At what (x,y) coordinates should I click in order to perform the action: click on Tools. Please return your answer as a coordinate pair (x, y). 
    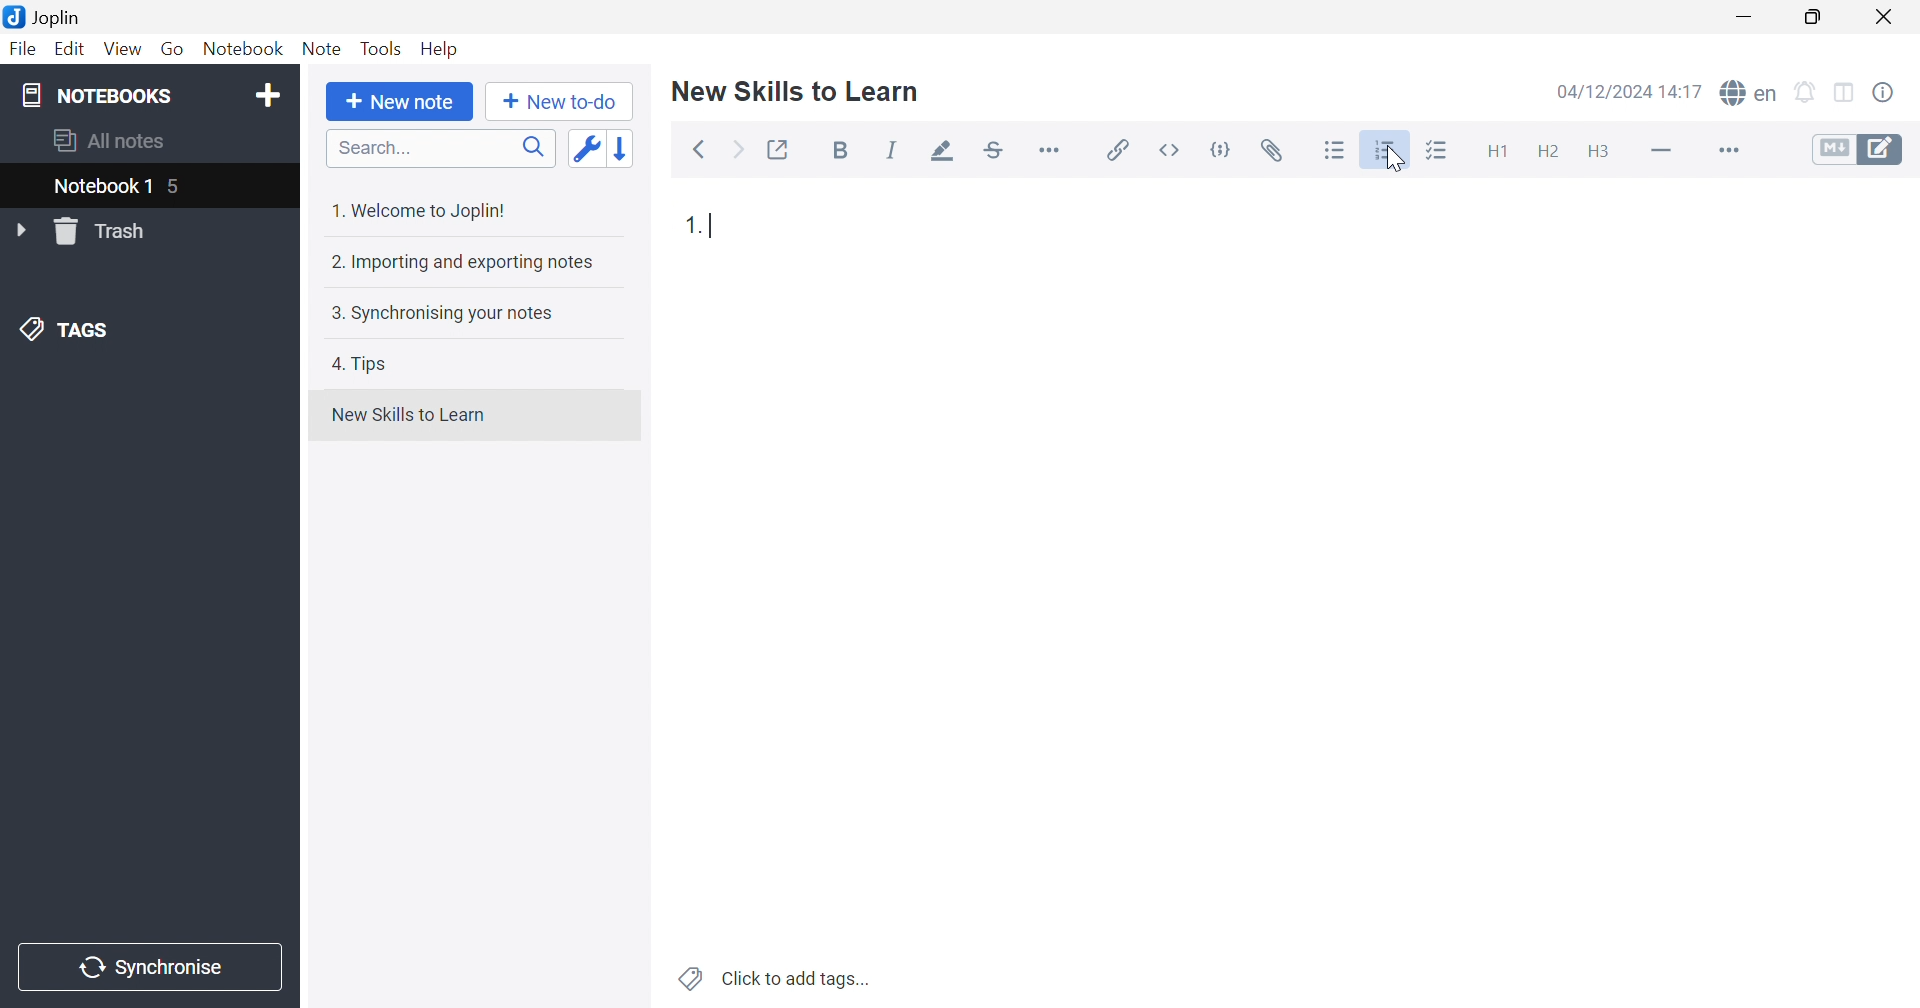
    Looking at the image, I should click on (381, 48).